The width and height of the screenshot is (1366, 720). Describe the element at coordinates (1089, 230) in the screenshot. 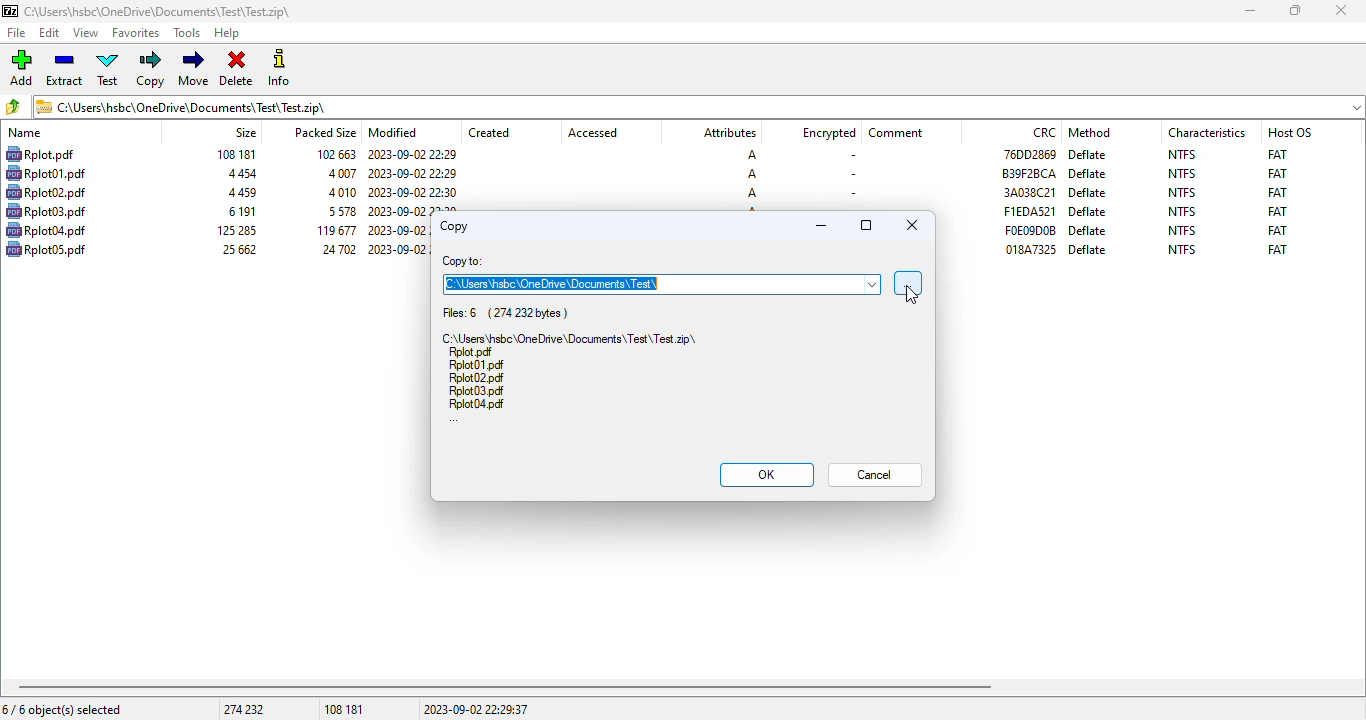

I see `deflate` at that location.